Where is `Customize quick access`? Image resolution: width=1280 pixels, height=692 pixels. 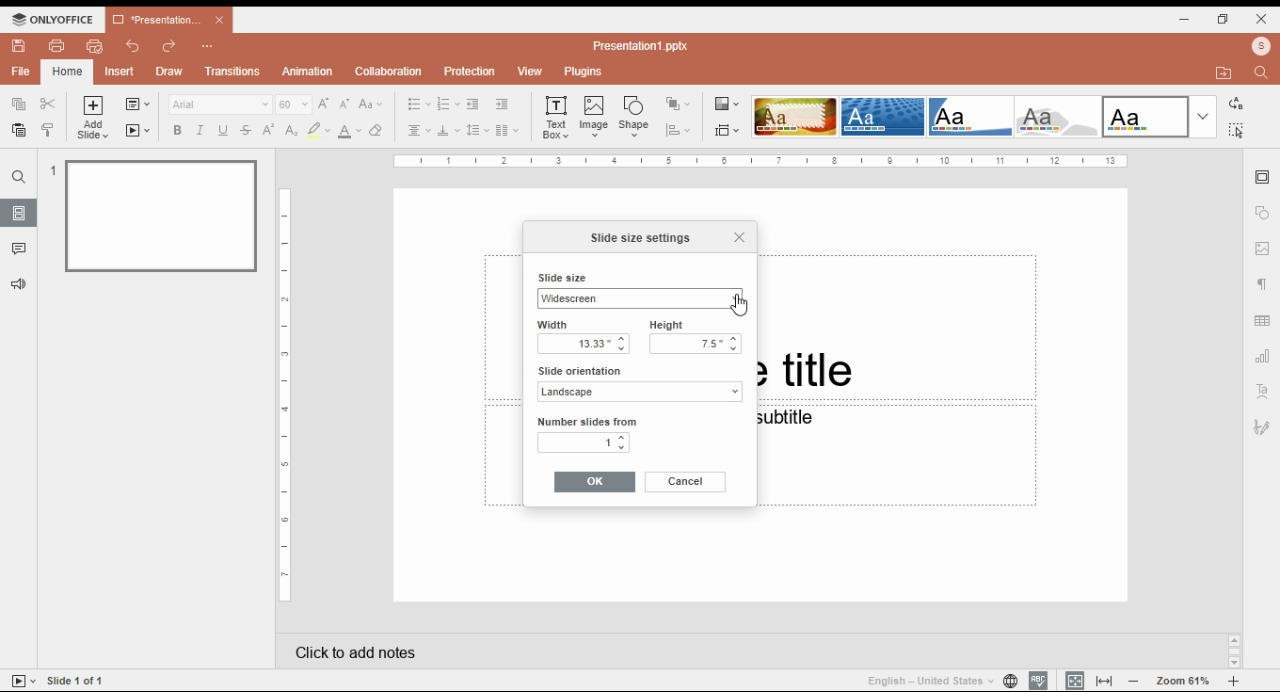 Customize quick access is located at coordinates (208, 46).